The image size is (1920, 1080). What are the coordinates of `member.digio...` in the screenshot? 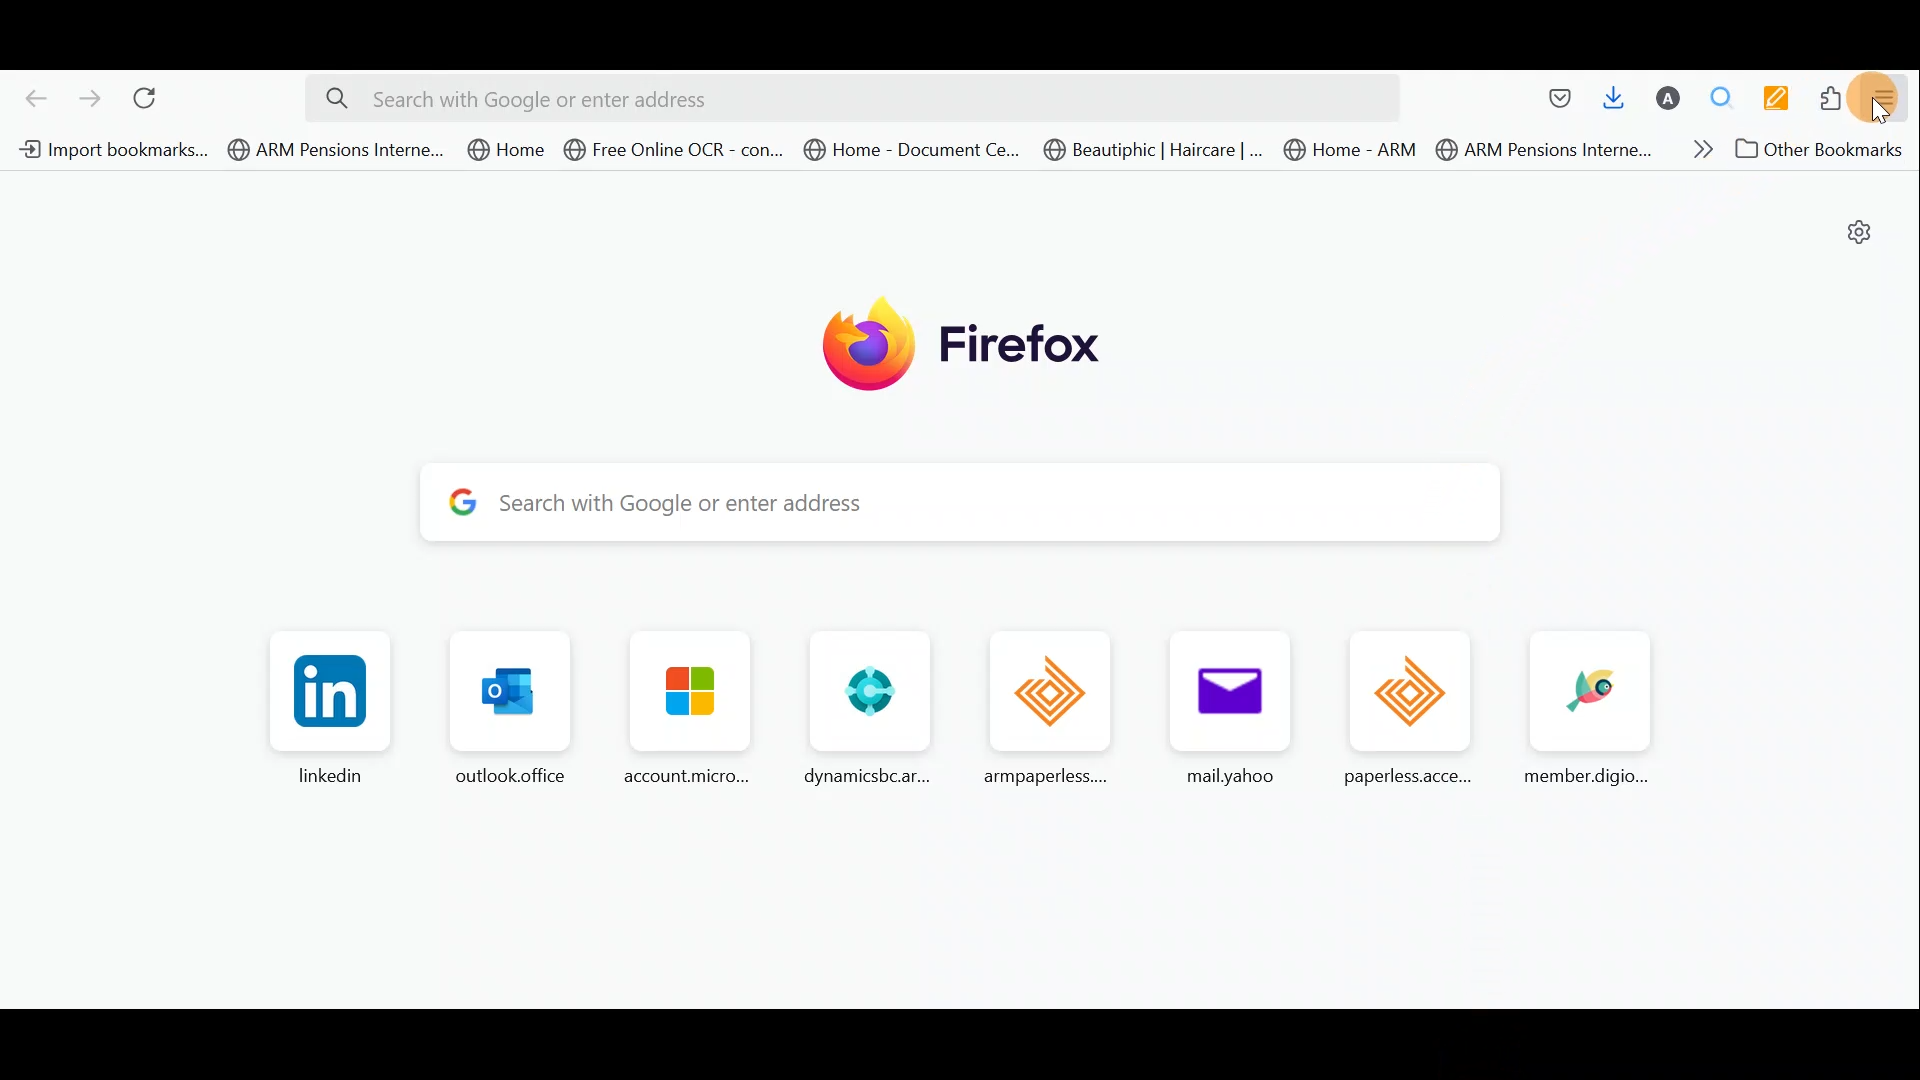 It's located at (1580, 712).